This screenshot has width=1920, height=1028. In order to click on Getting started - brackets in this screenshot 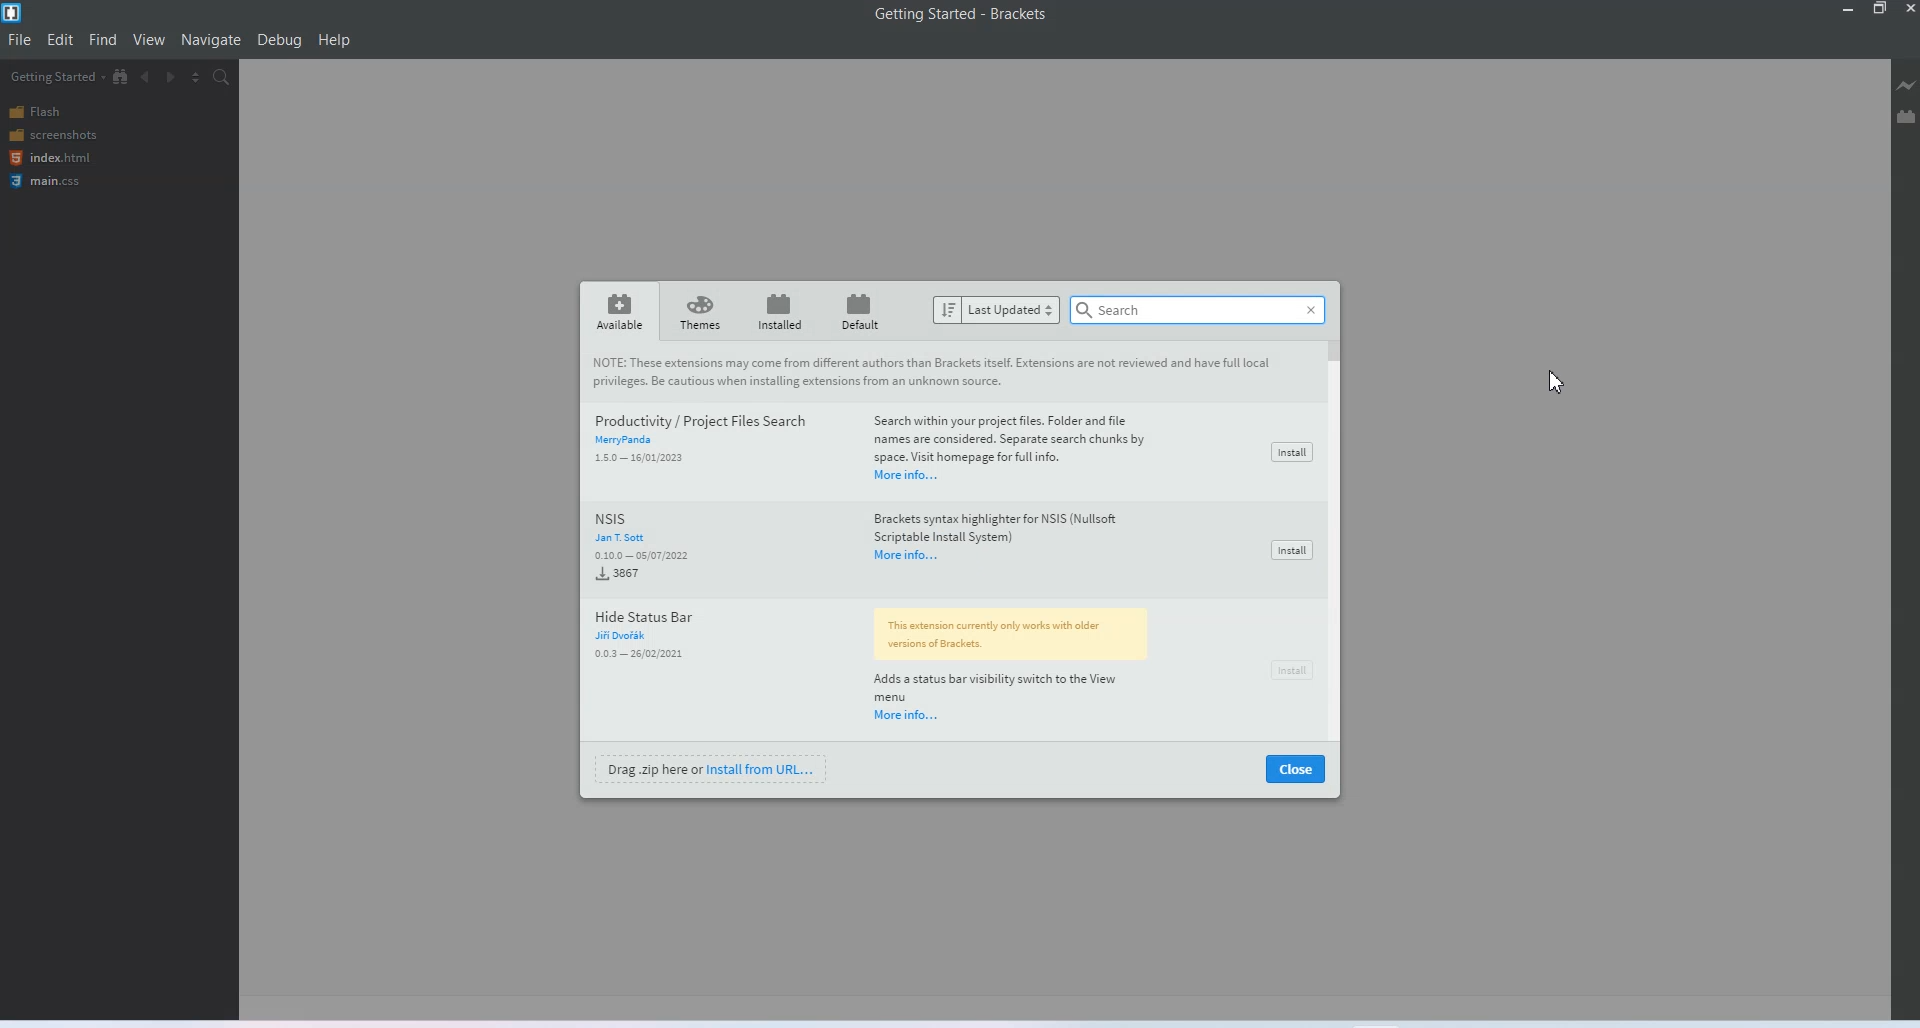, I will do `click(966, 15)`.